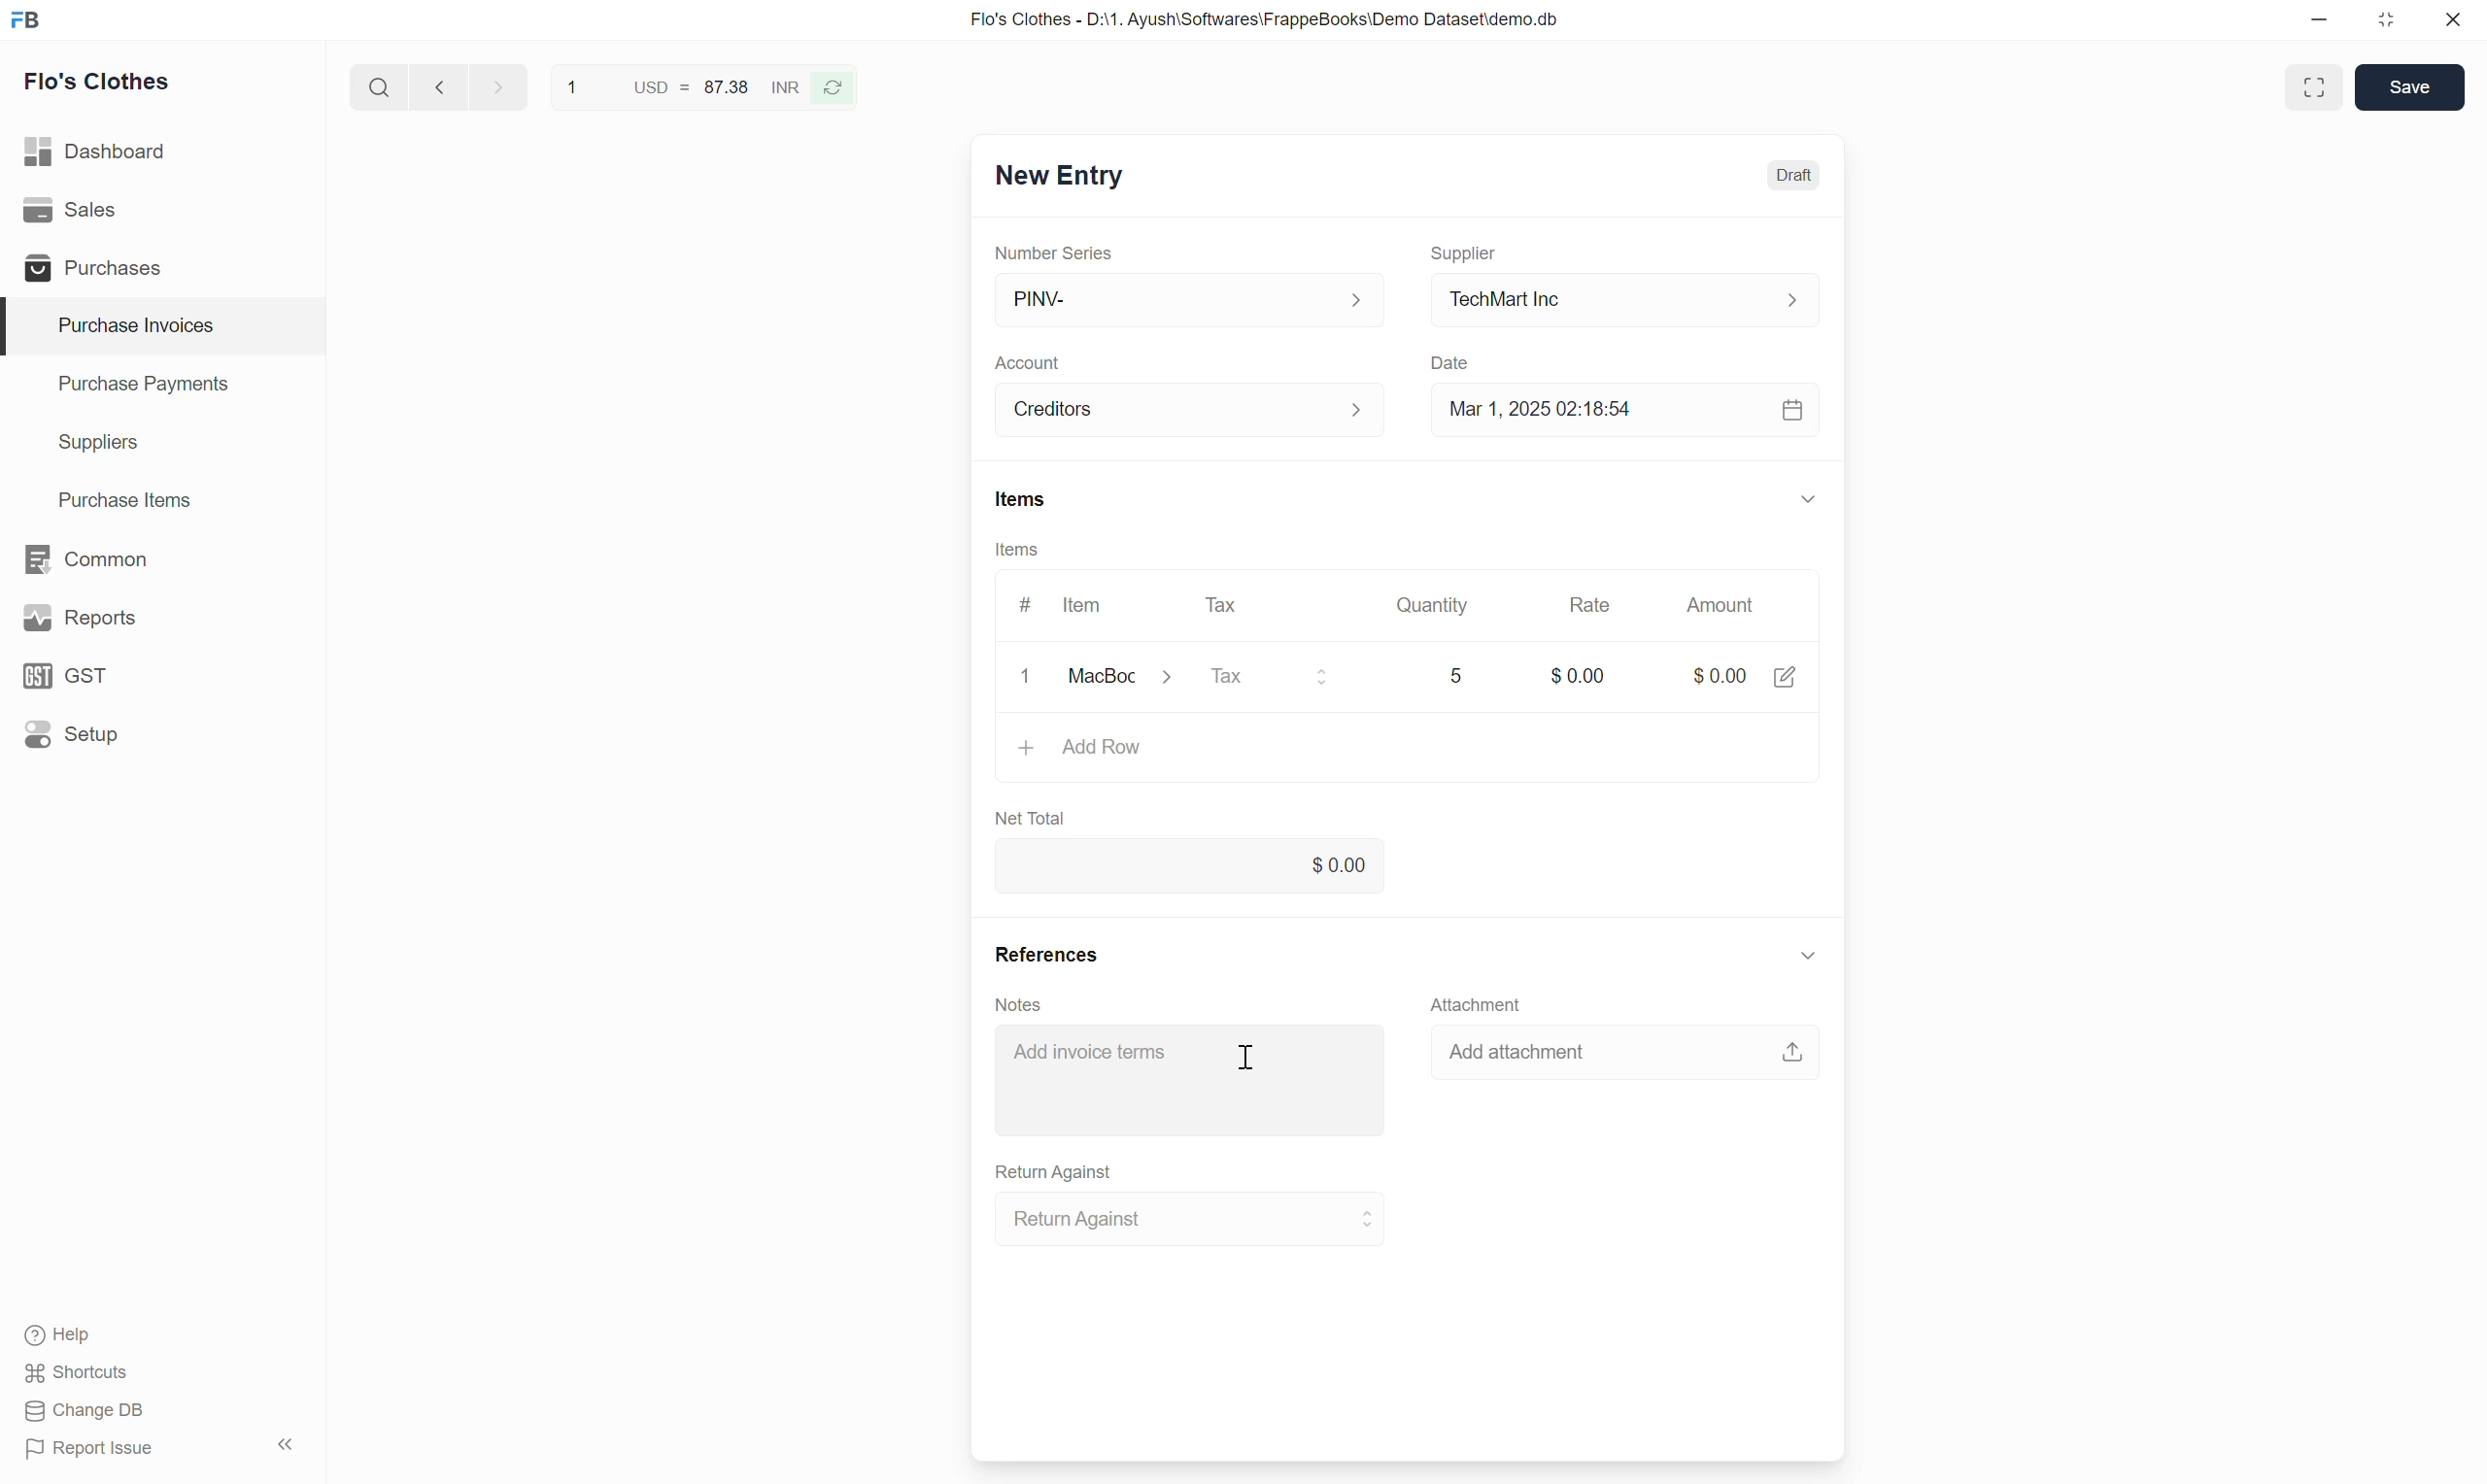 The width and height of the screenshot is (2487, 1484). I want to click on Date, so click(1452, 364).